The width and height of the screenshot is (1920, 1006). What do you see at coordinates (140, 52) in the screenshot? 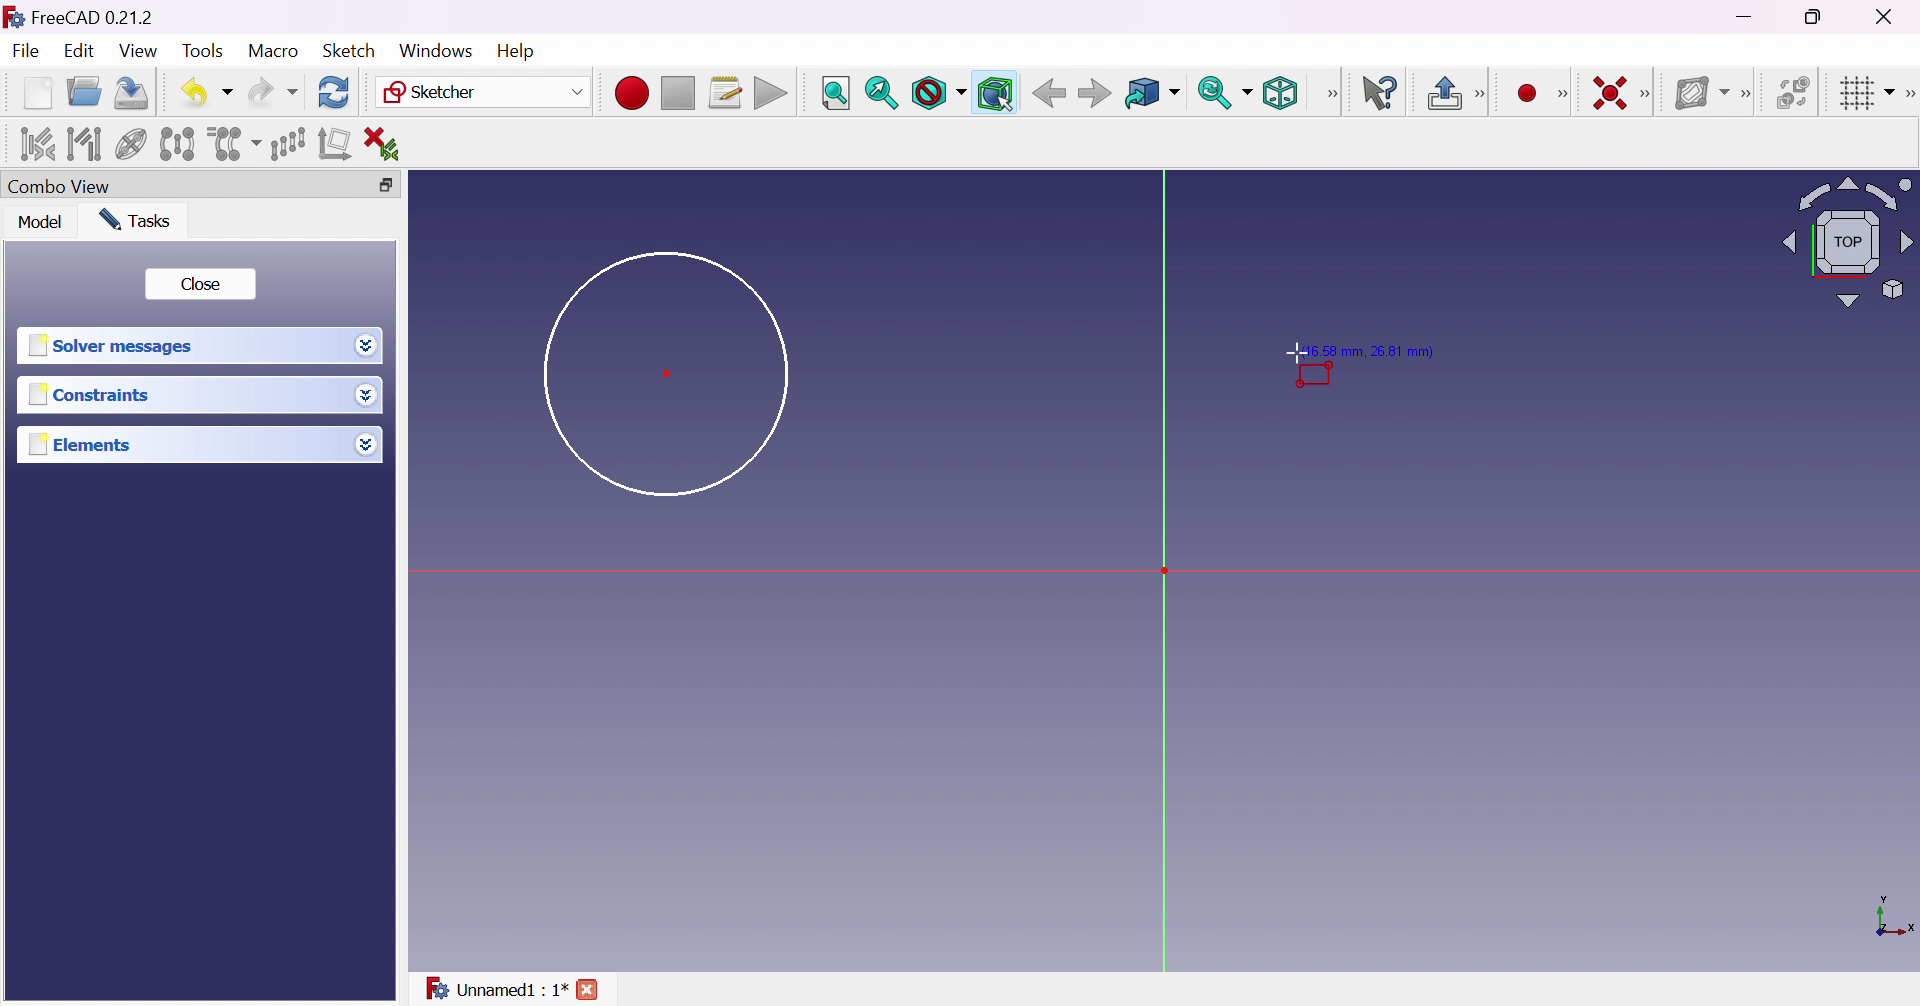
I see `View` at bounding box center [140, 52].